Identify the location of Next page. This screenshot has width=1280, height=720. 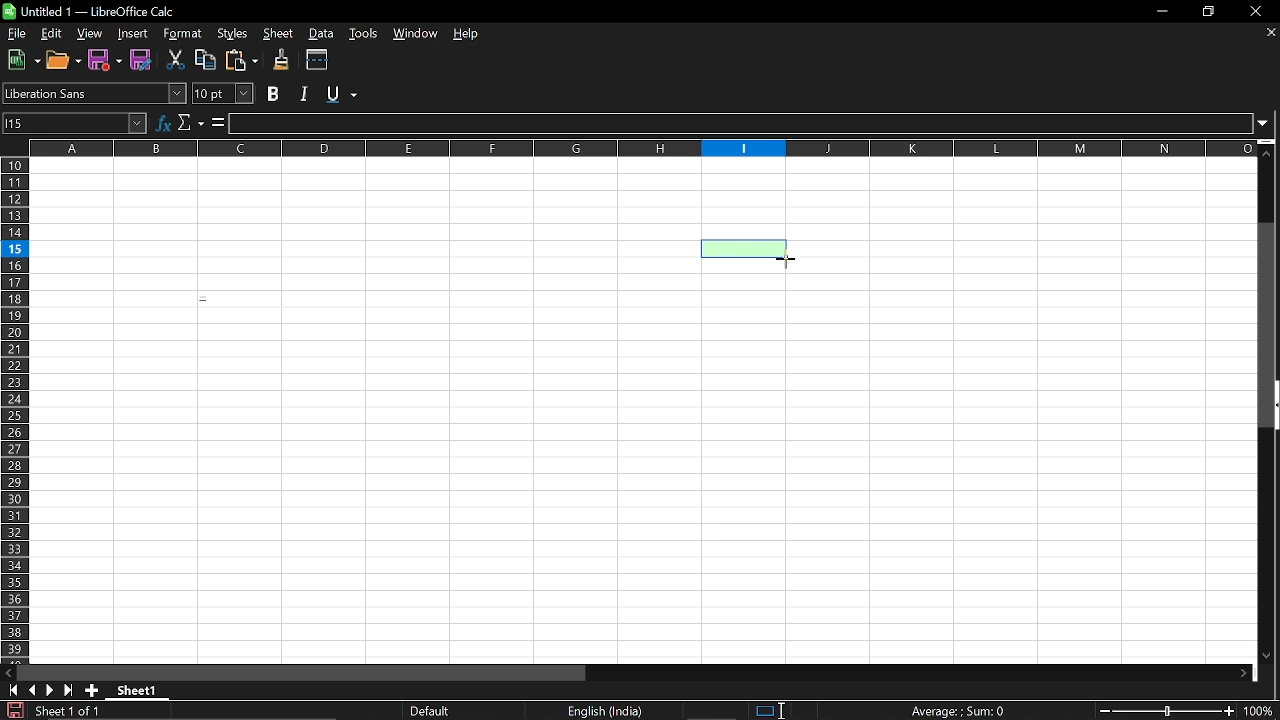
(51, 691).